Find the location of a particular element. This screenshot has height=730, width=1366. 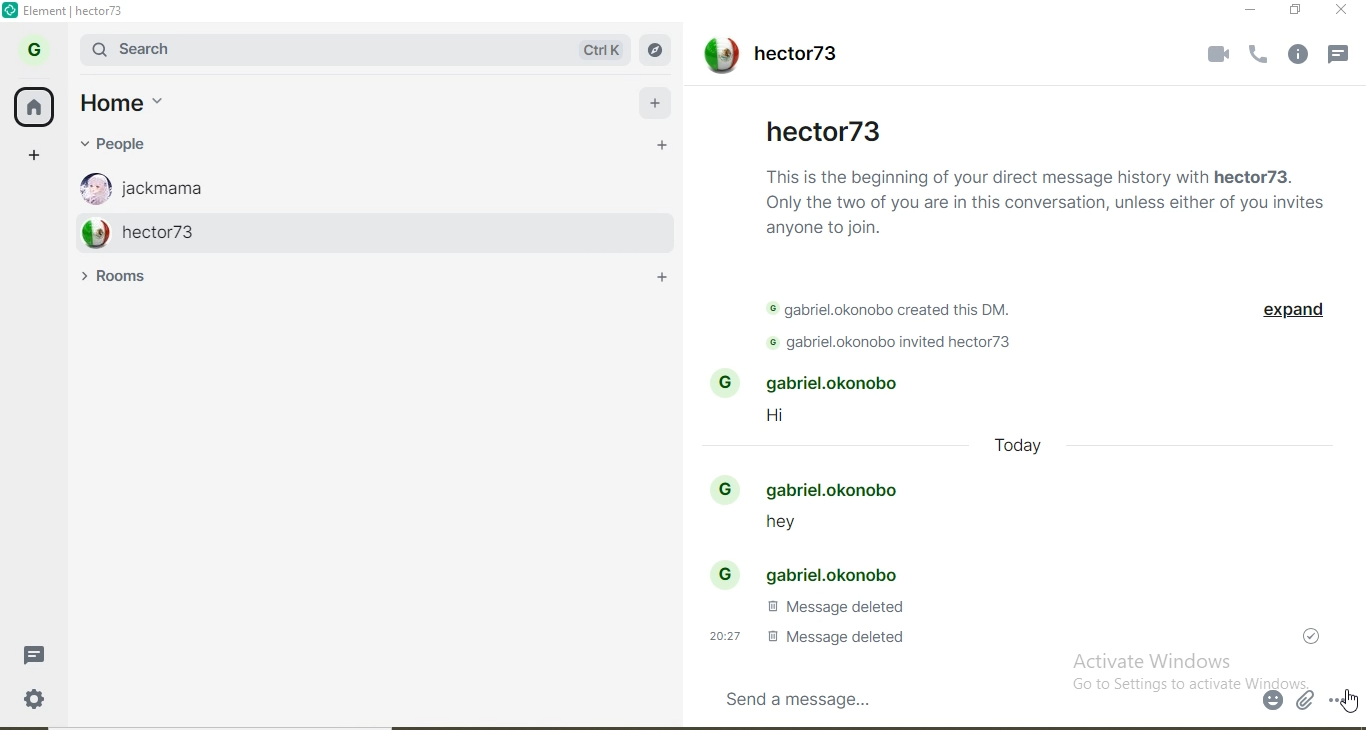

text 2 is located at coordinates (899, 311).